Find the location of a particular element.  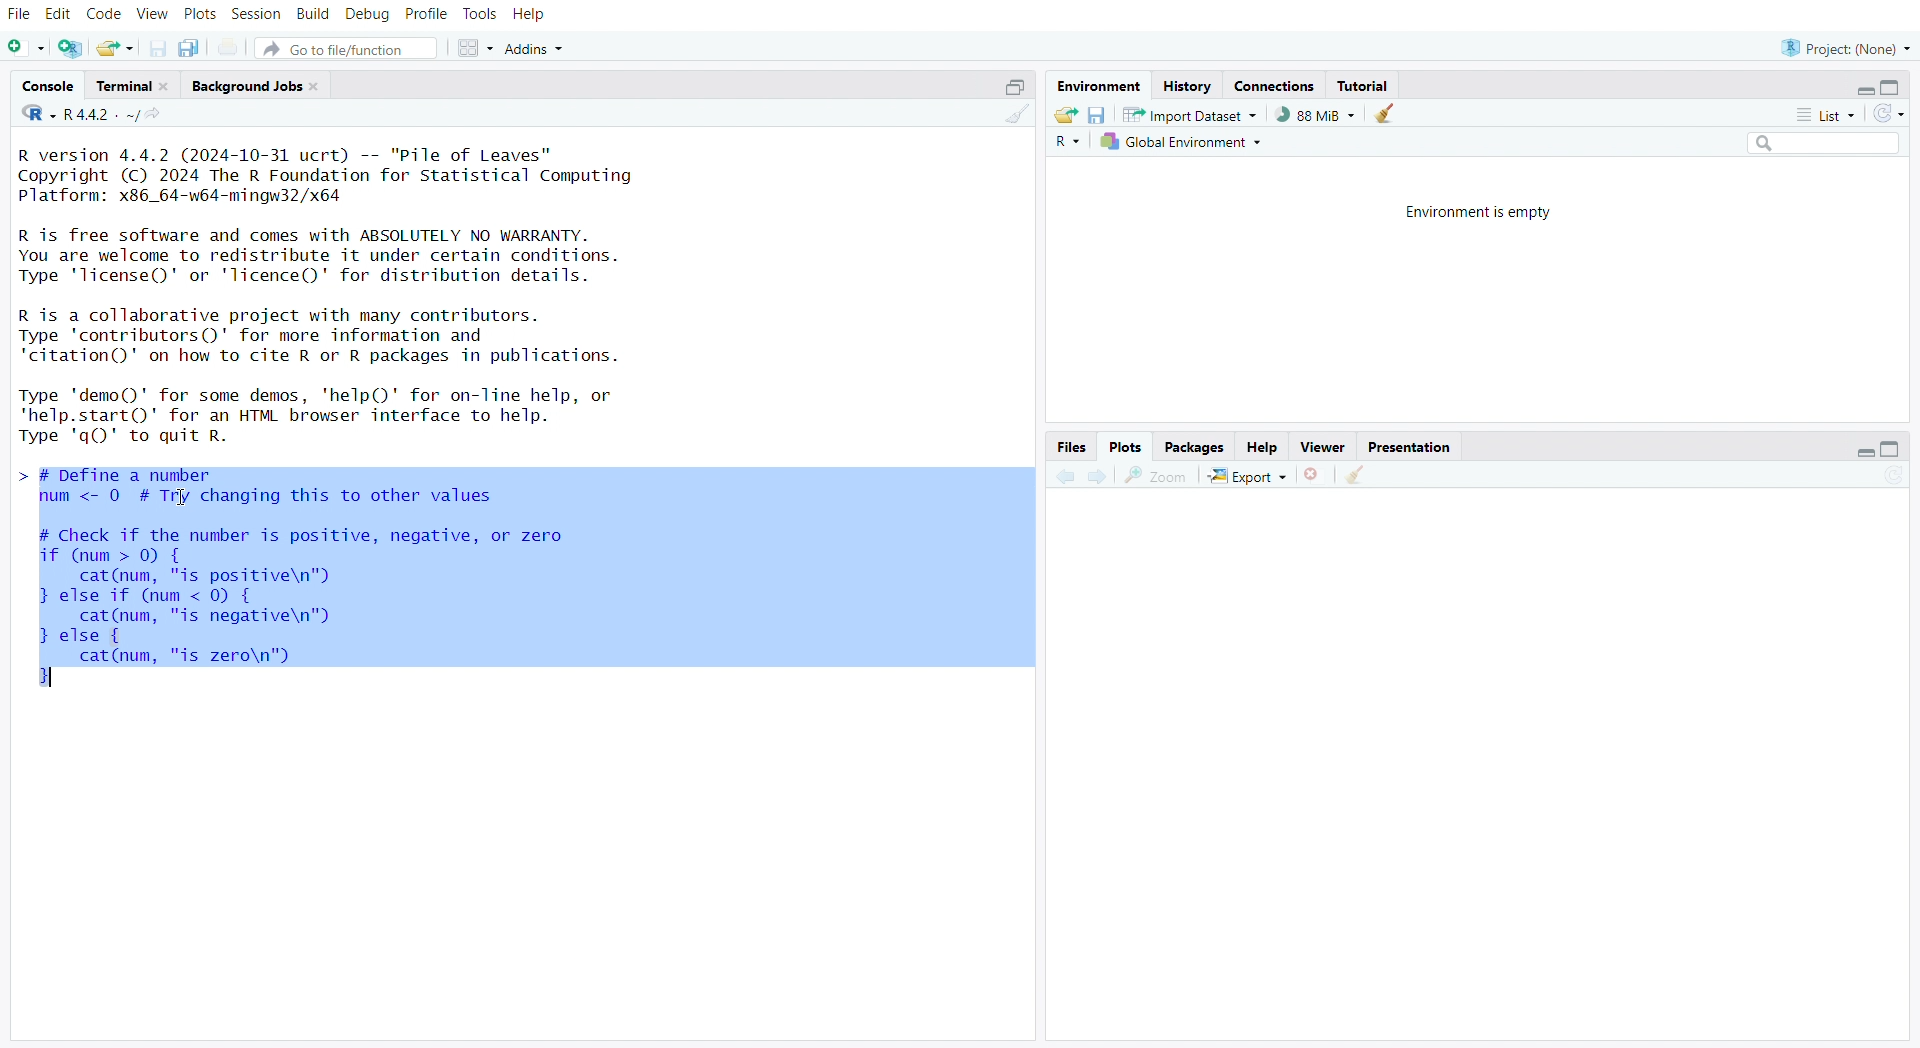

collapse is located at coordinates (1897, 450).